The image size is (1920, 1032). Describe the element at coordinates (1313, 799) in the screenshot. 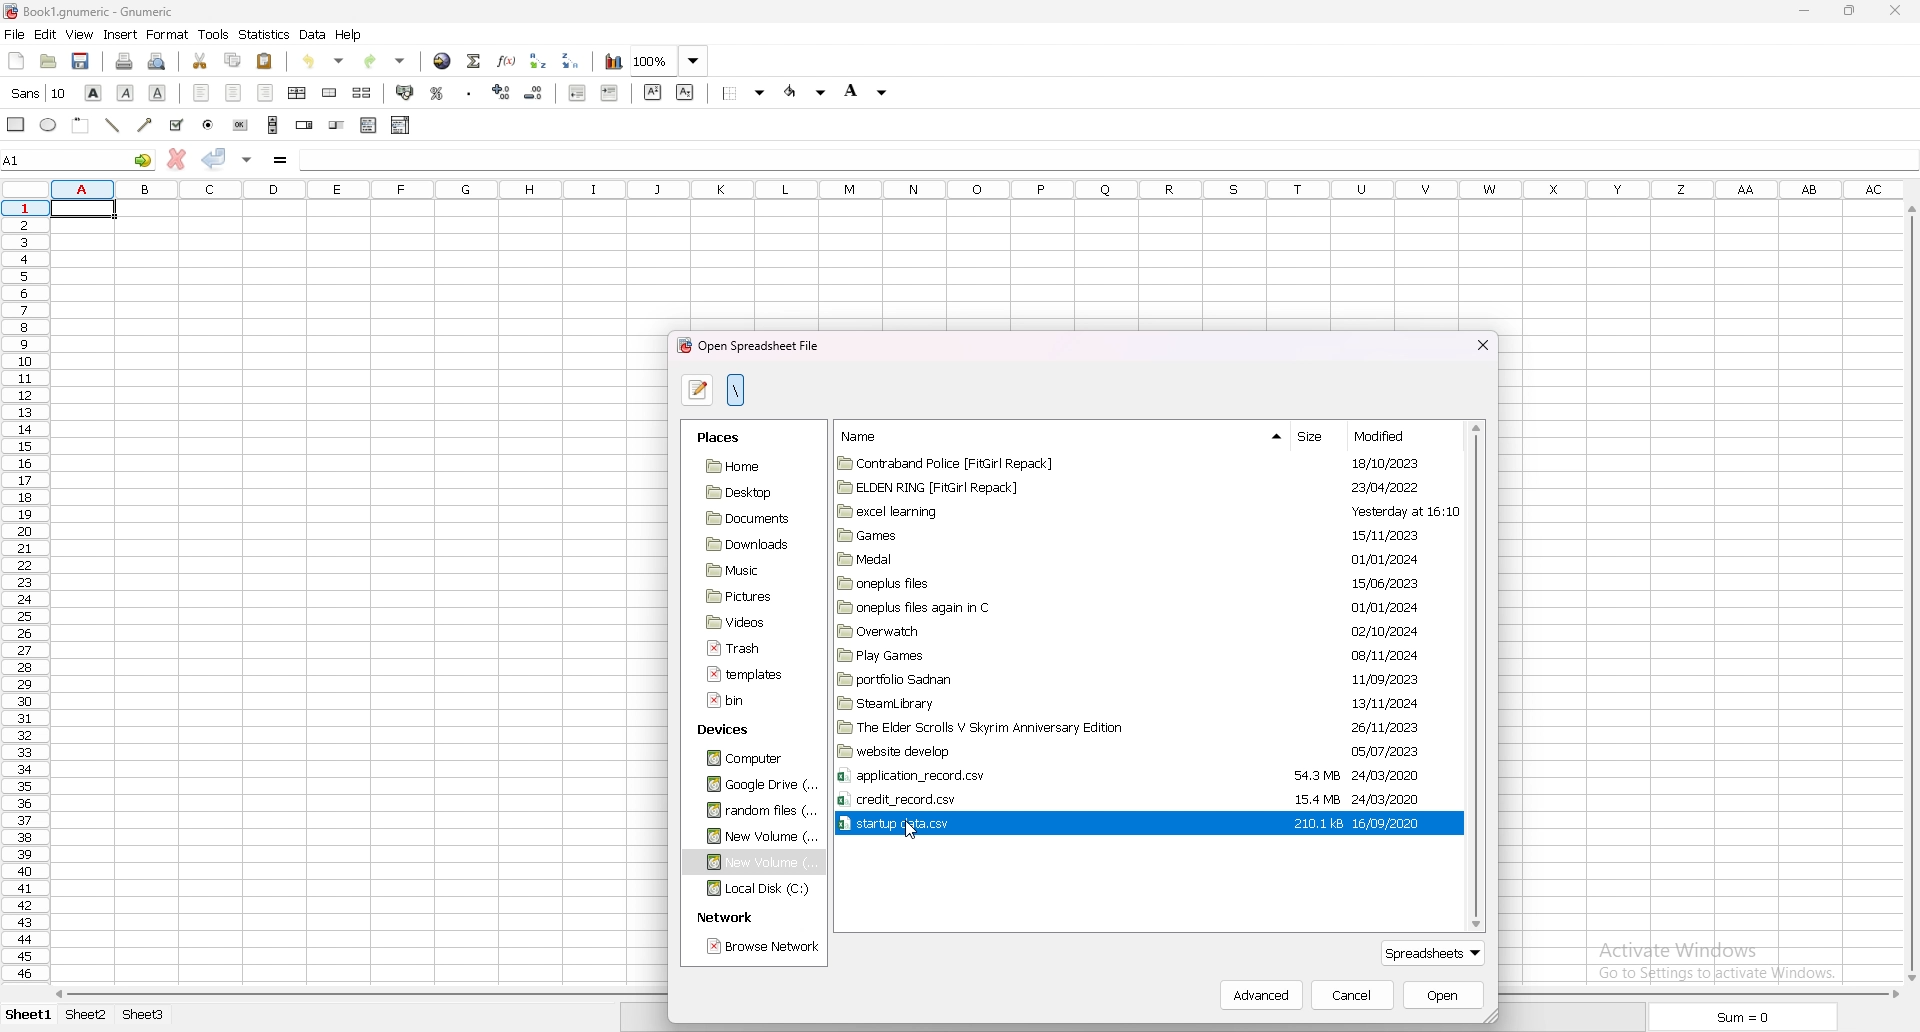

I see `15.4 MB` at that location.